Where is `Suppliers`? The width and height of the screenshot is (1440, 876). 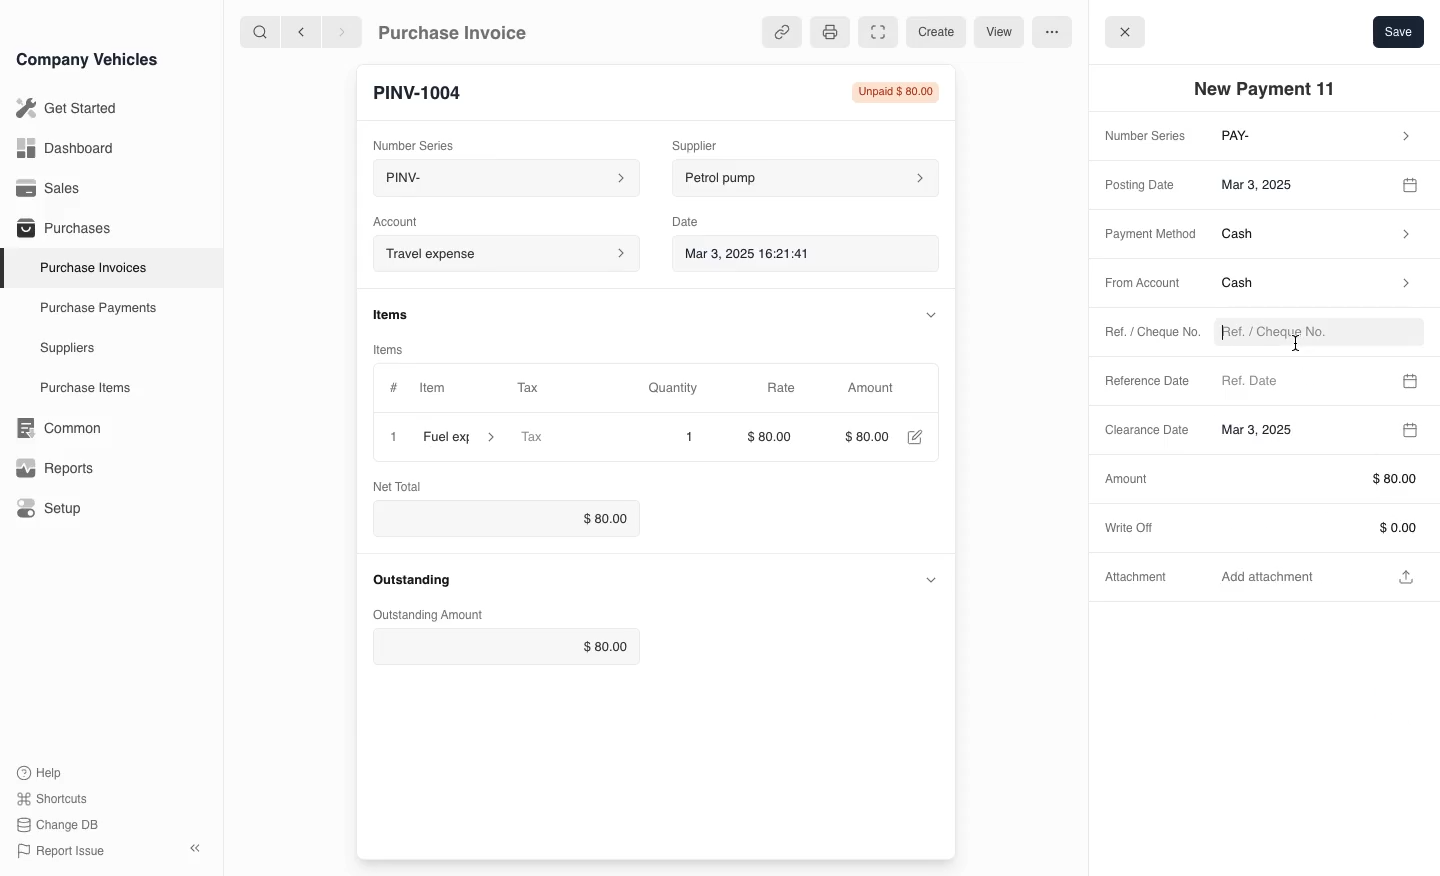 Suppliers is located at coordinates (66, 349).